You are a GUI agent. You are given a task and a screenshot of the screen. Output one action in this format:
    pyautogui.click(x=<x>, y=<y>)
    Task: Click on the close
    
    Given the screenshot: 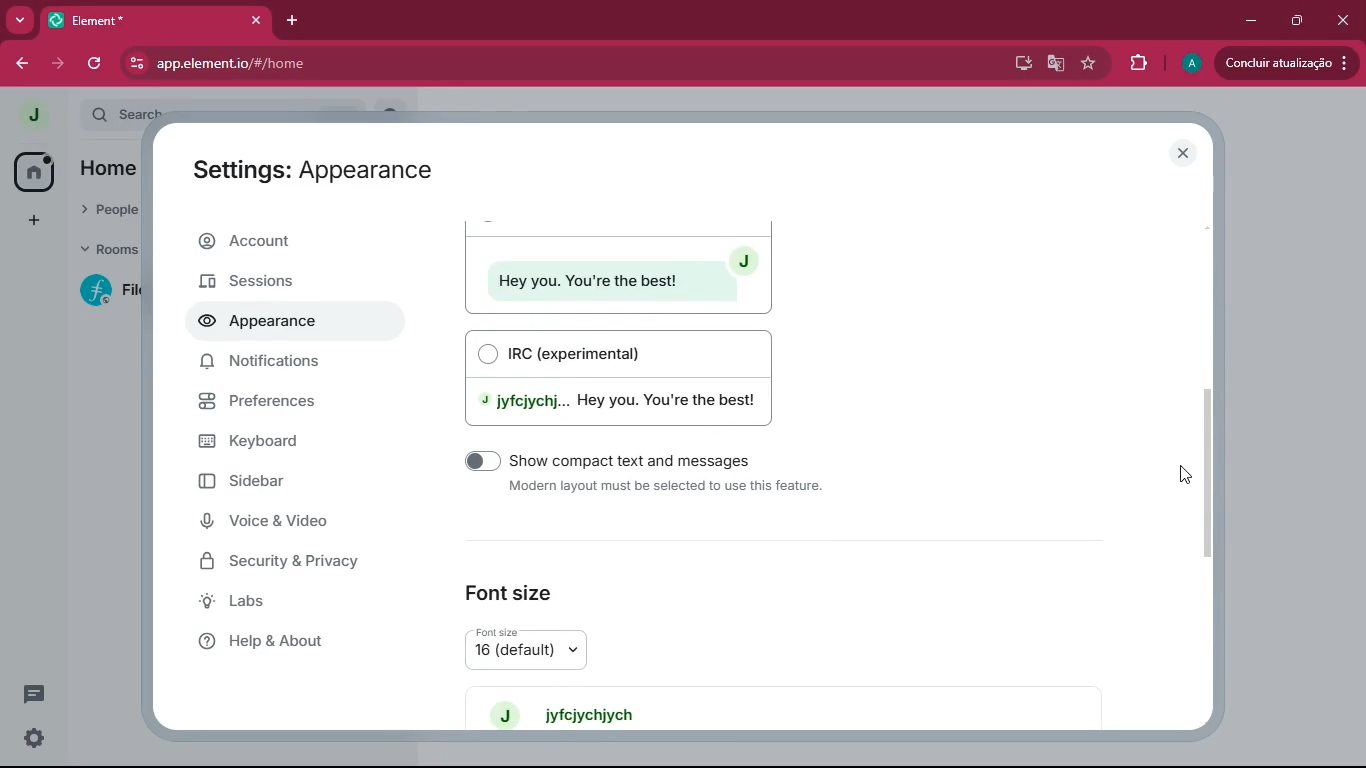 What is the action you would take?
    pyautogui.click(x=1188, y=154)
    